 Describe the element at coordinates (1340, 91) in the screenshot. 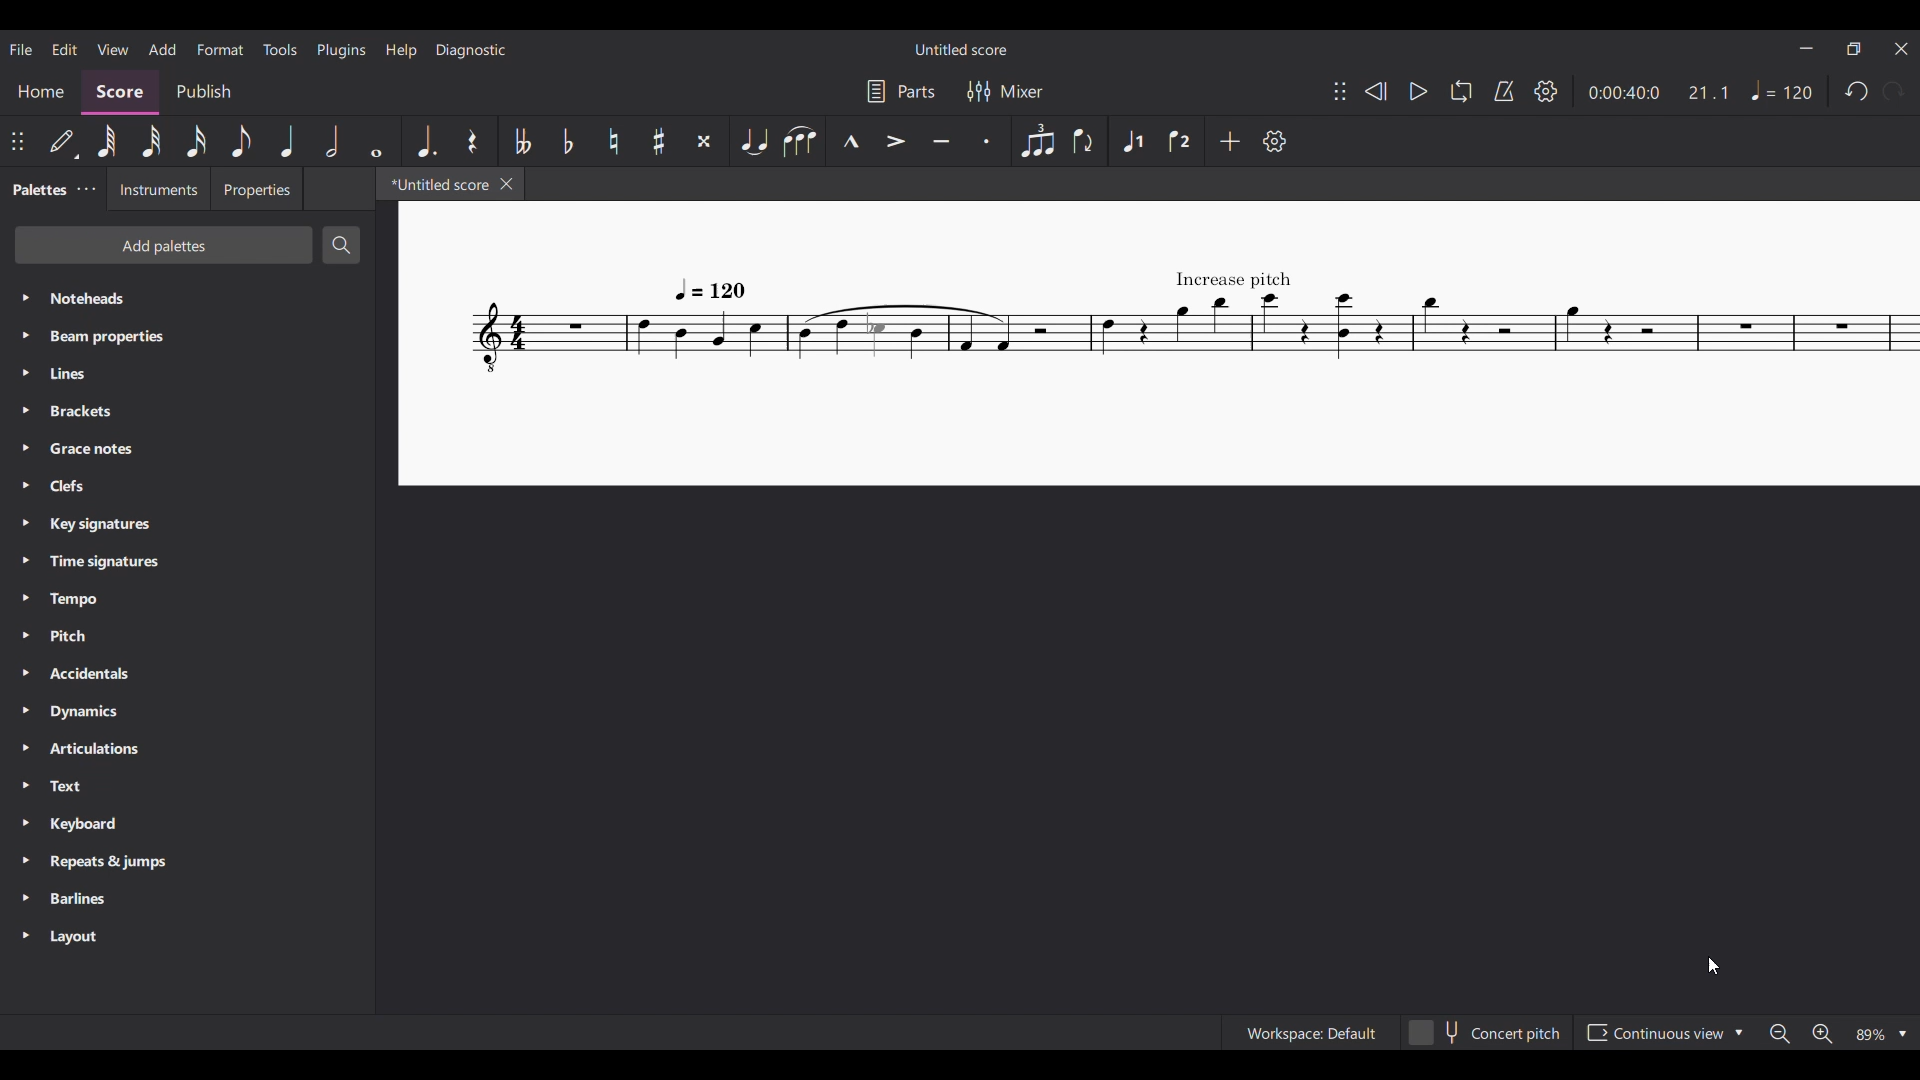

I see `Change position` at that location.